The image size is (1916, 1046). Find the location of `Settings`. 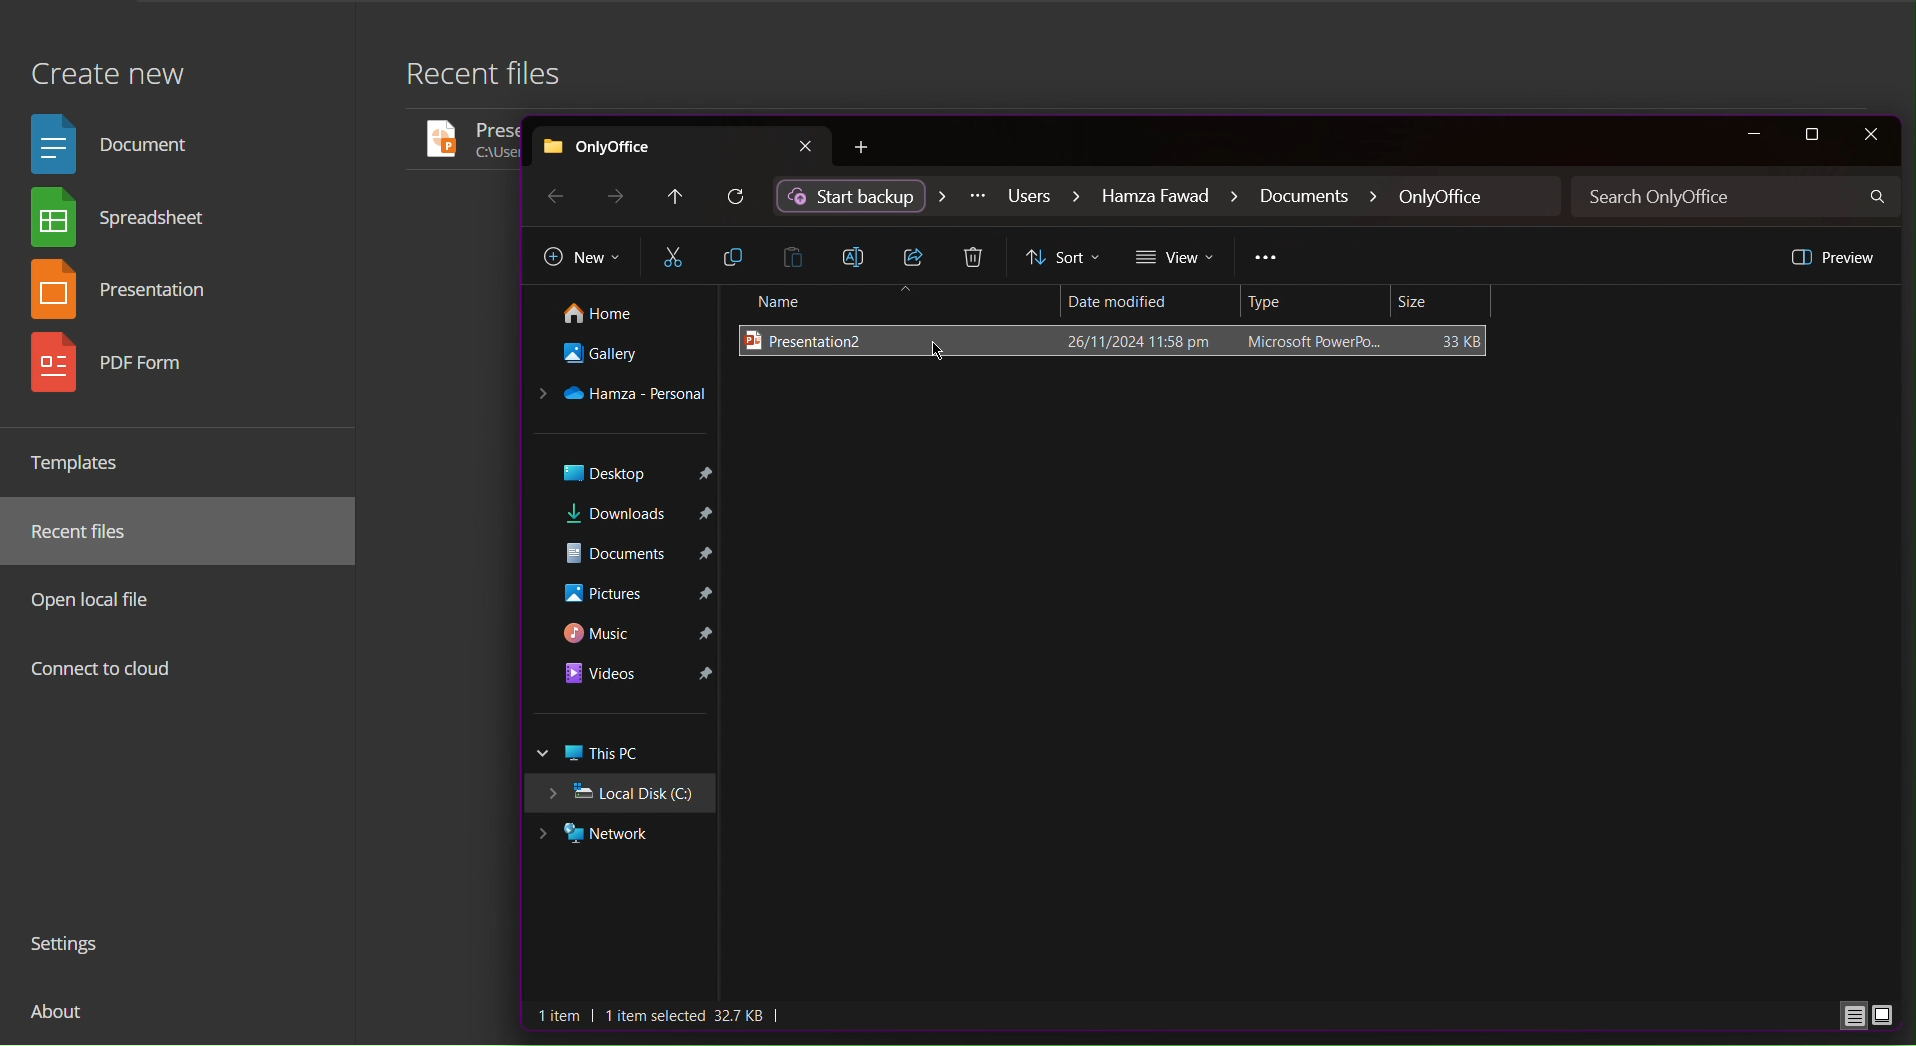

Settings is located at coordinates (73, 947).